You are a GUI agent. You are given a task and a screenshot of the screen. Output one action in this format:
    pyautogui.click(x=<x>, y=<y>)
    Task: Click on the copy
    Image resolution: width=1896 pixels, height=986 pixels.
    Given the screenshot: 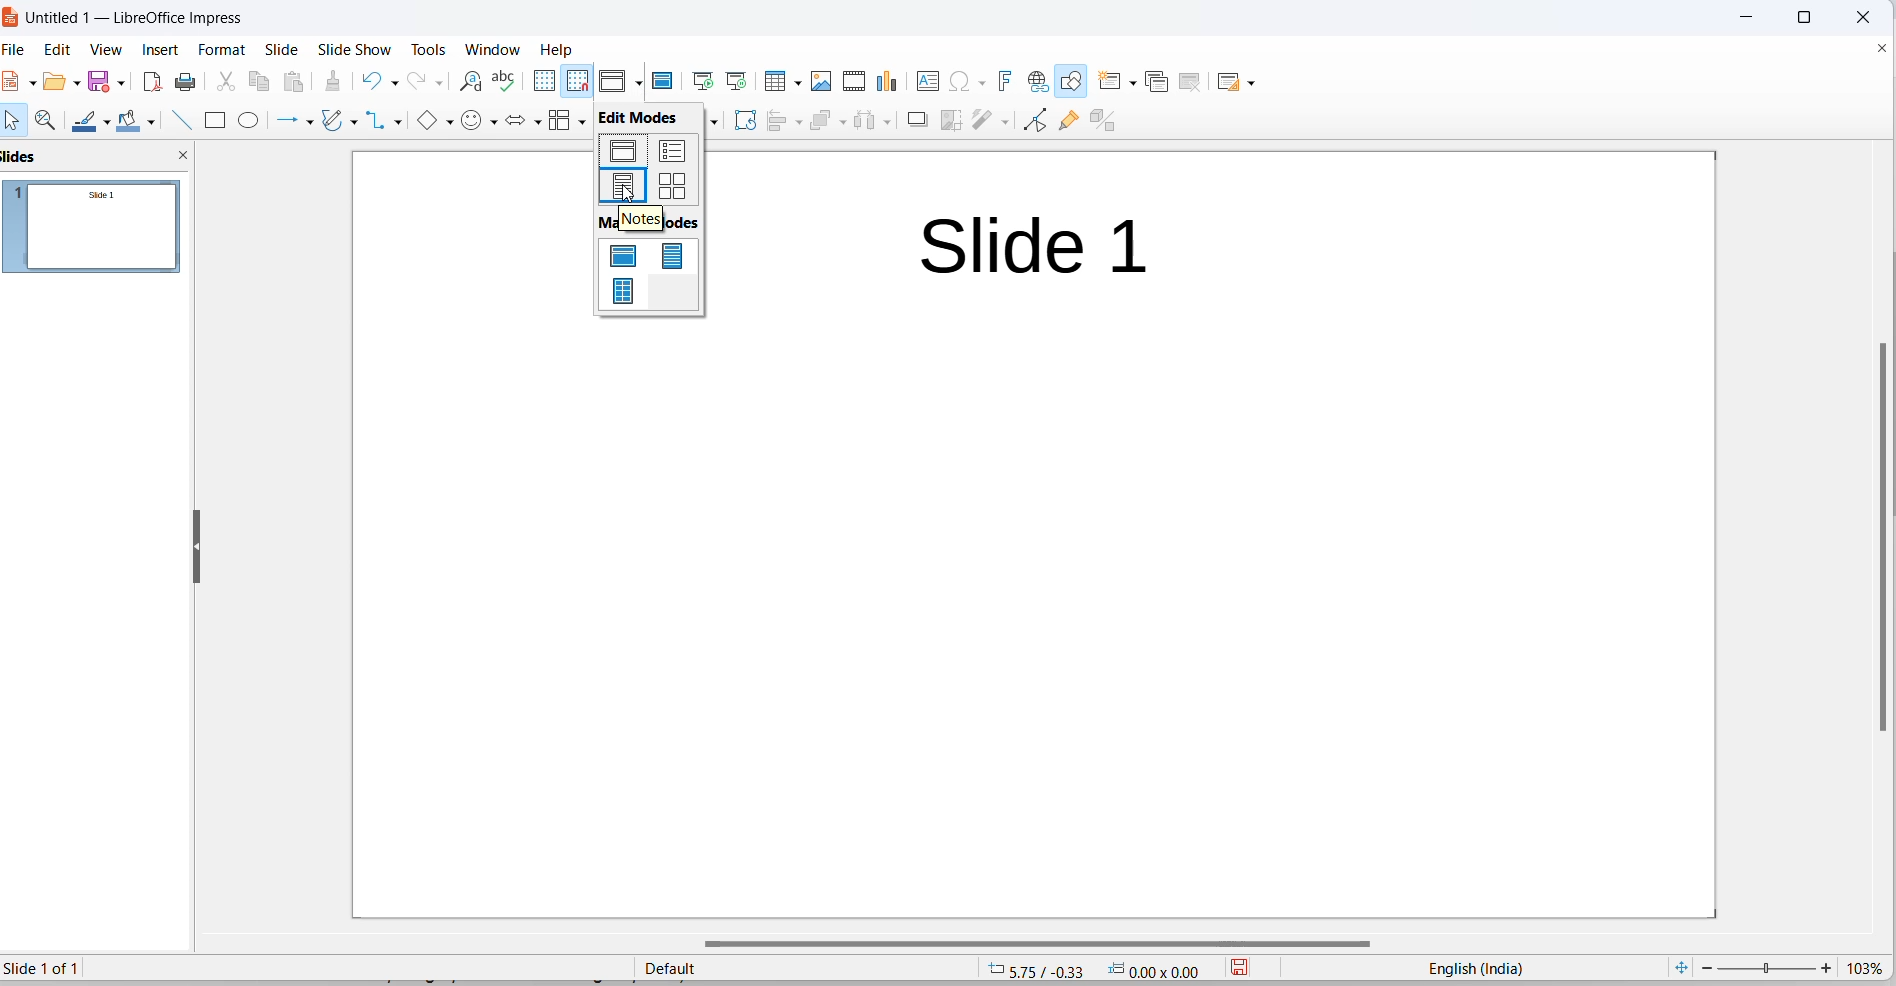 What is the action you would take?
    pyautogui.click(x=261, y=82)
    